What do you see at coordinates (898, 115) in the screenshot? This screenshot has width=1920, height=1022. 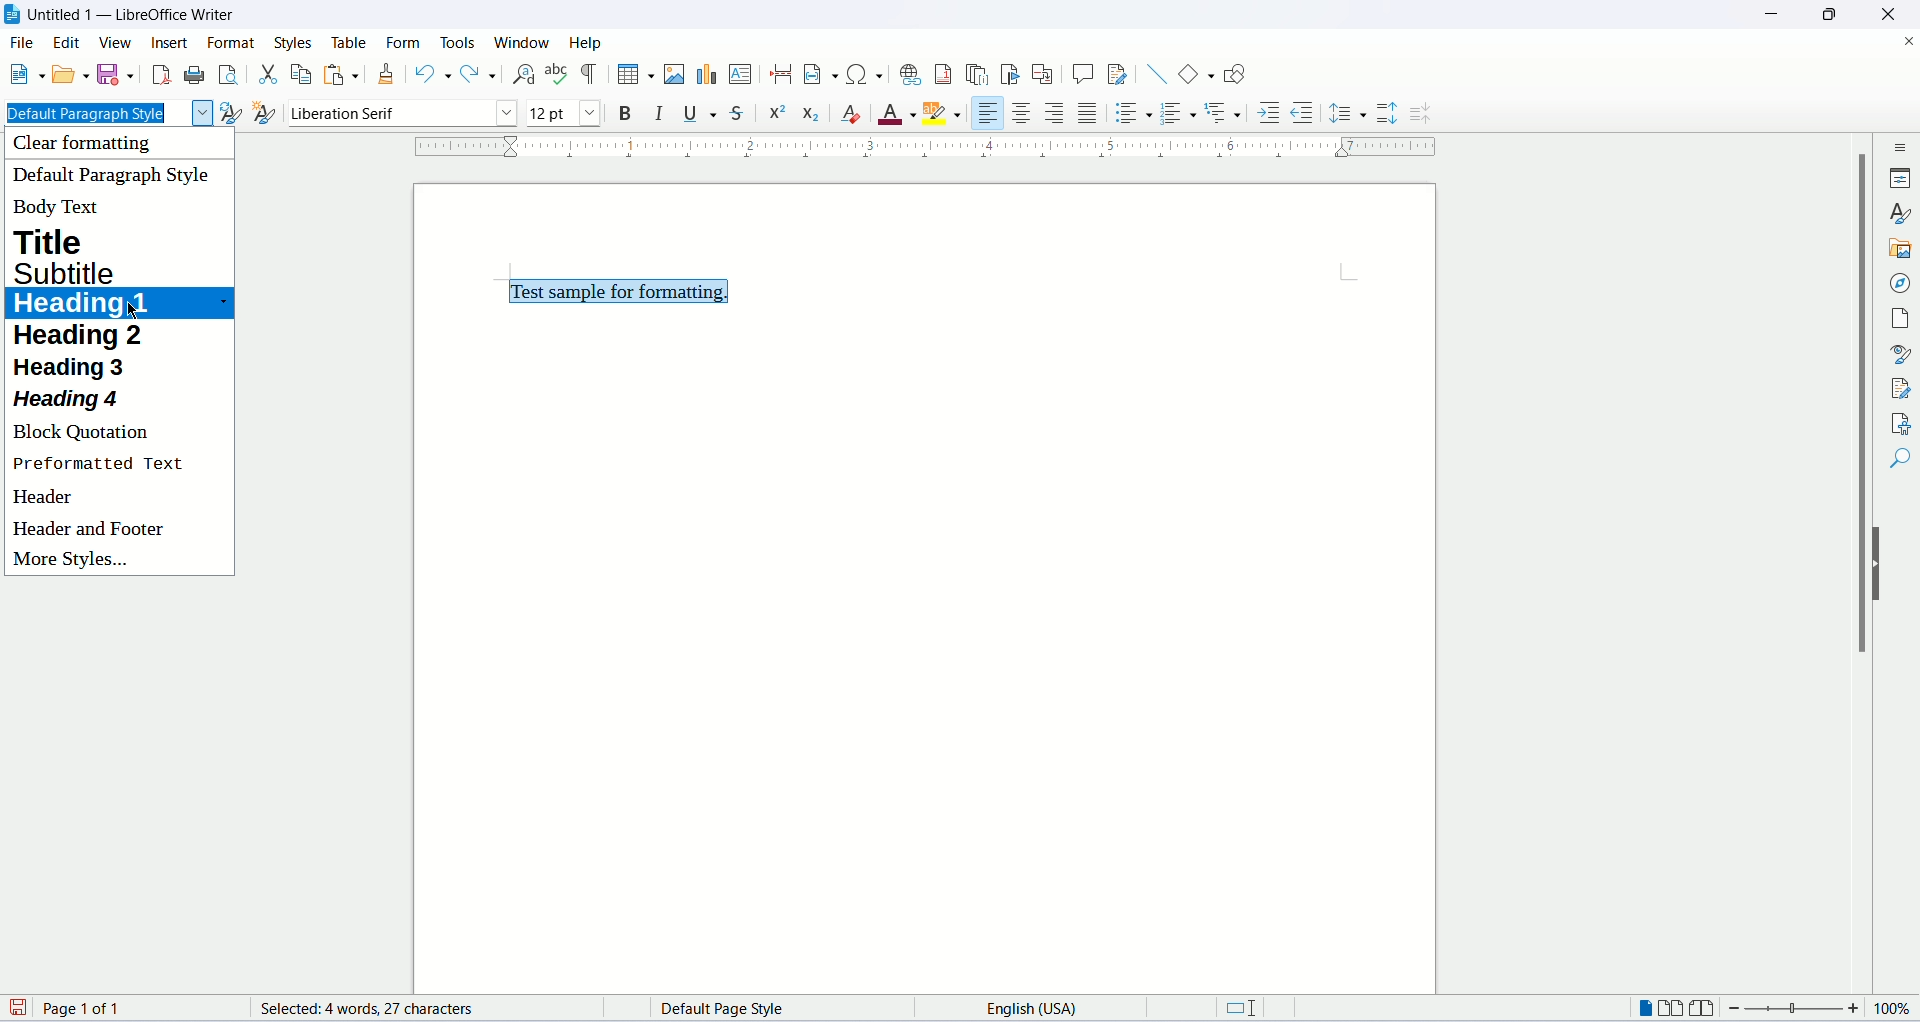 I see `font color` at bounding box center [898, 115].